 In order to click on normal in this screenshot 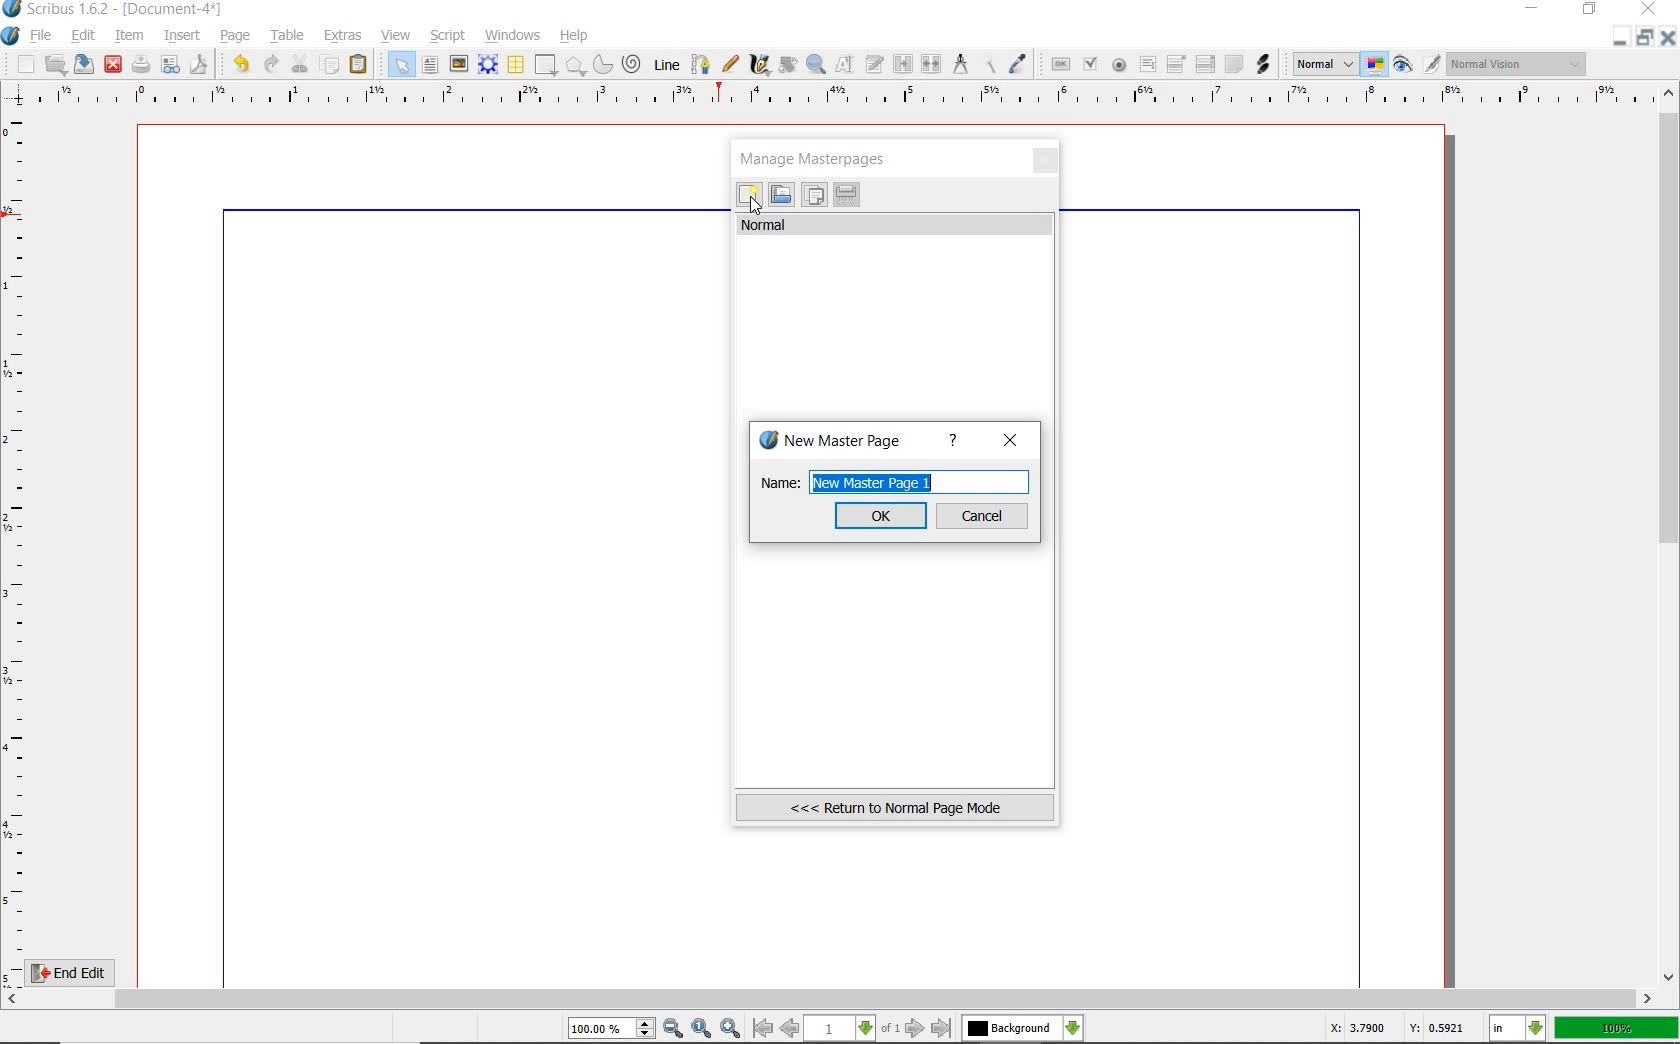, I will do `click(896, 225)`.